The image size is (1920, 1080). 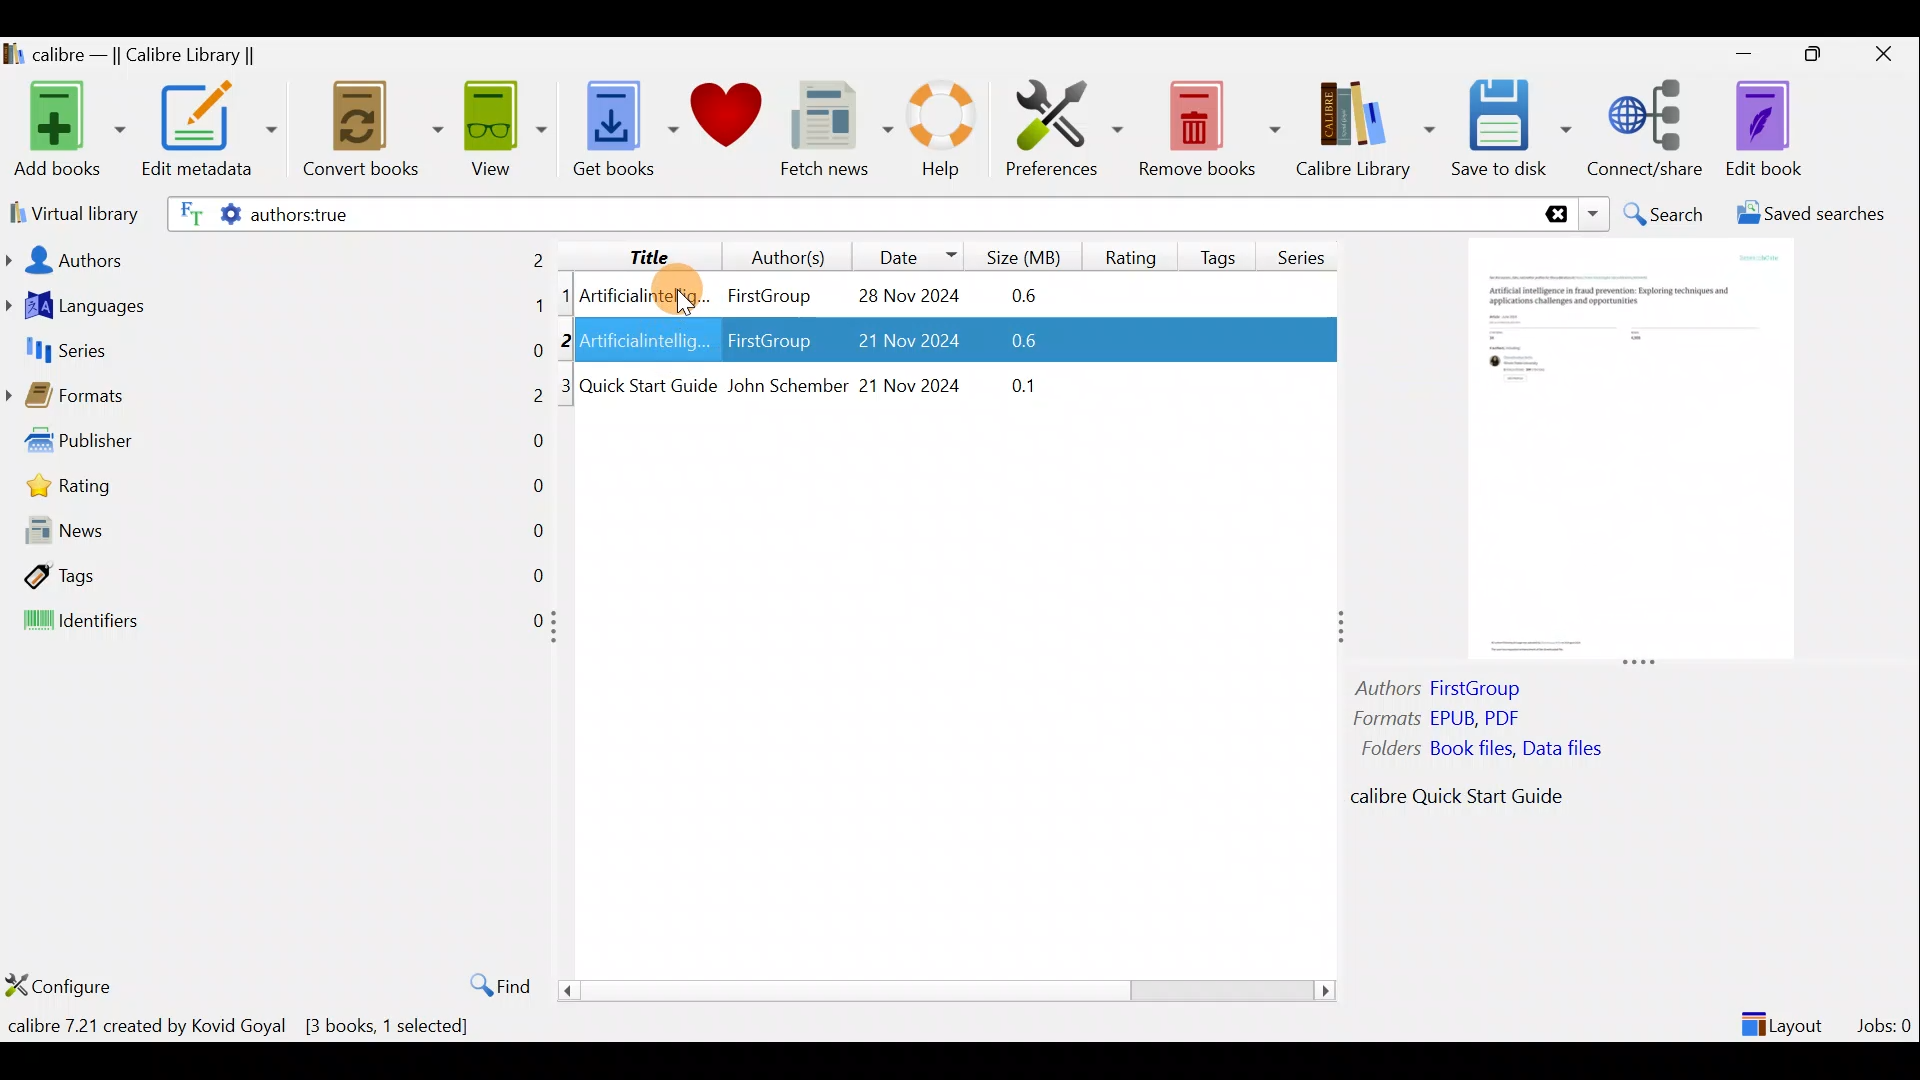 What do you see at coordinates (1438, 721) in the screenshot?
I see `Formats: EPUB, PDF` at bounding box center [1438, 721].